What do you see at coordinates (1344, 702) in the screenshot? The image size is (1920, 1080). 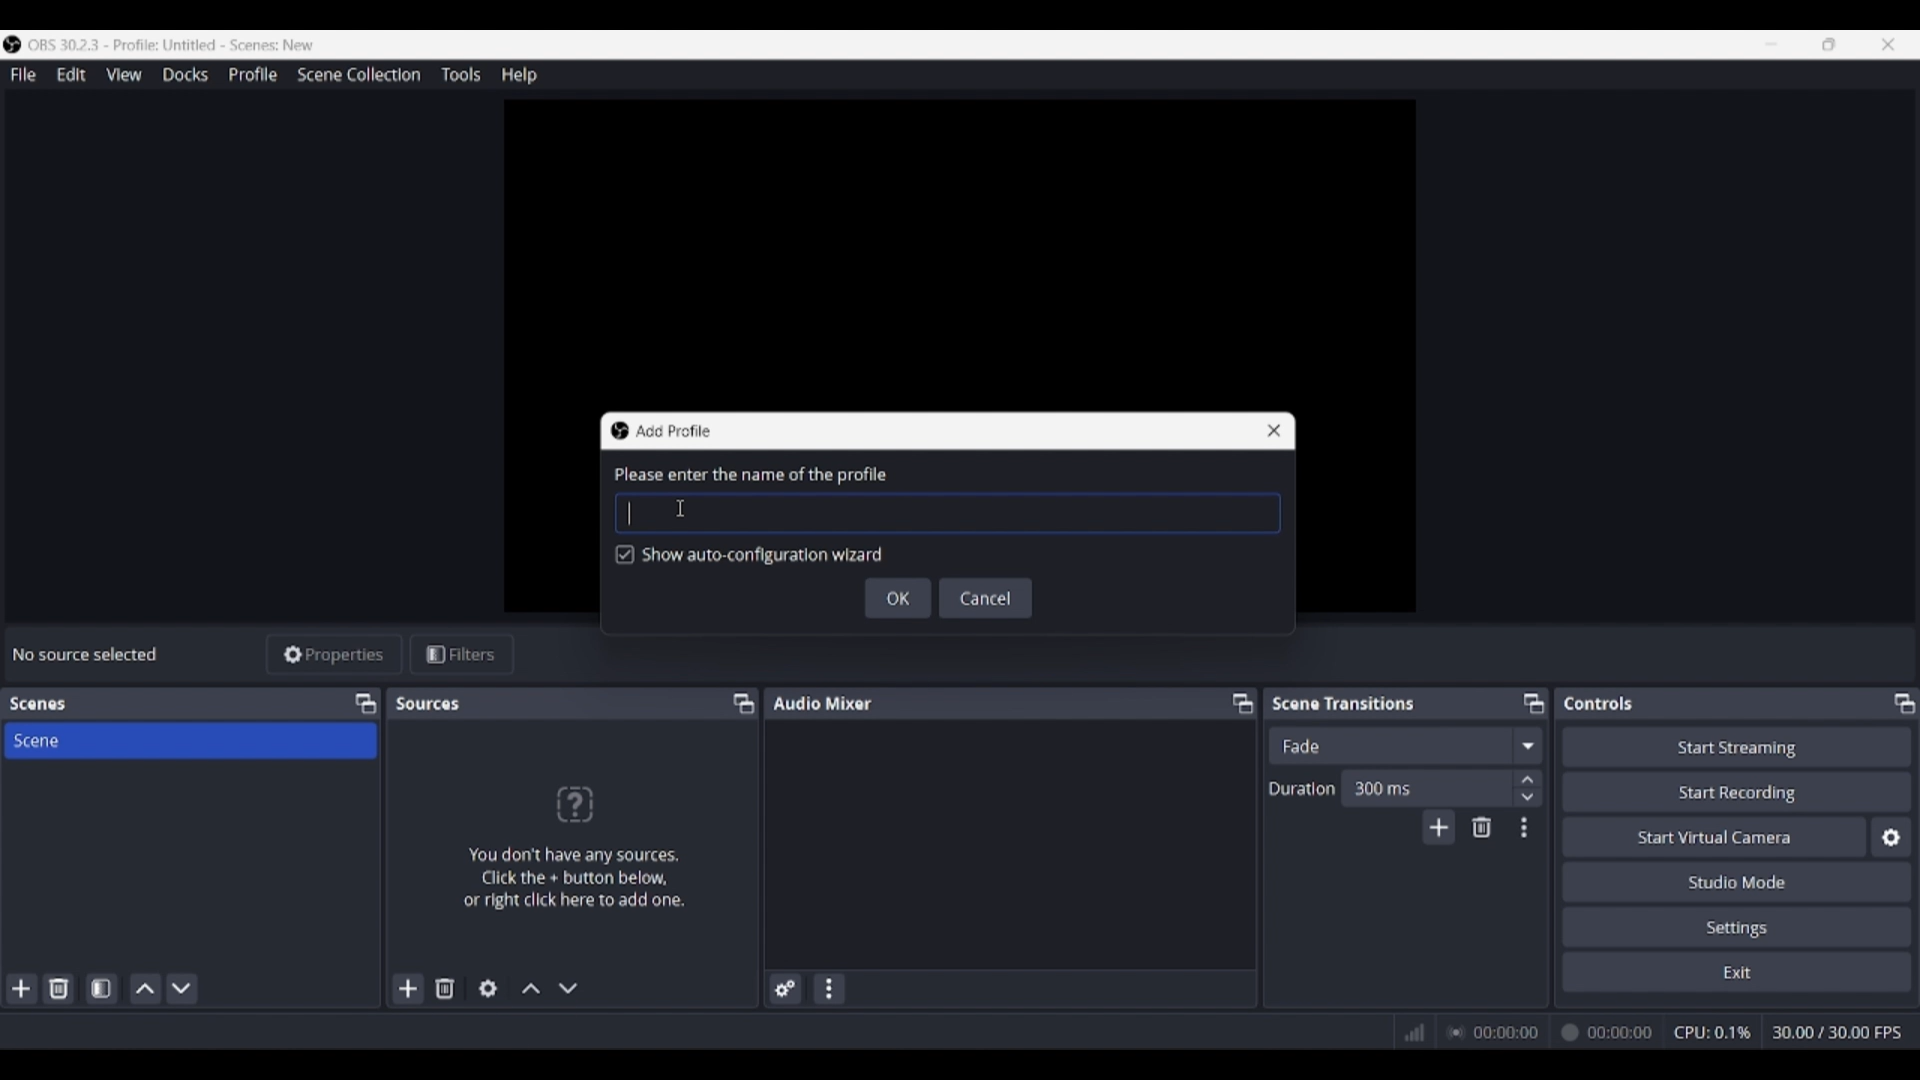 I see `Panel title` at bounding box center [1344, 702].